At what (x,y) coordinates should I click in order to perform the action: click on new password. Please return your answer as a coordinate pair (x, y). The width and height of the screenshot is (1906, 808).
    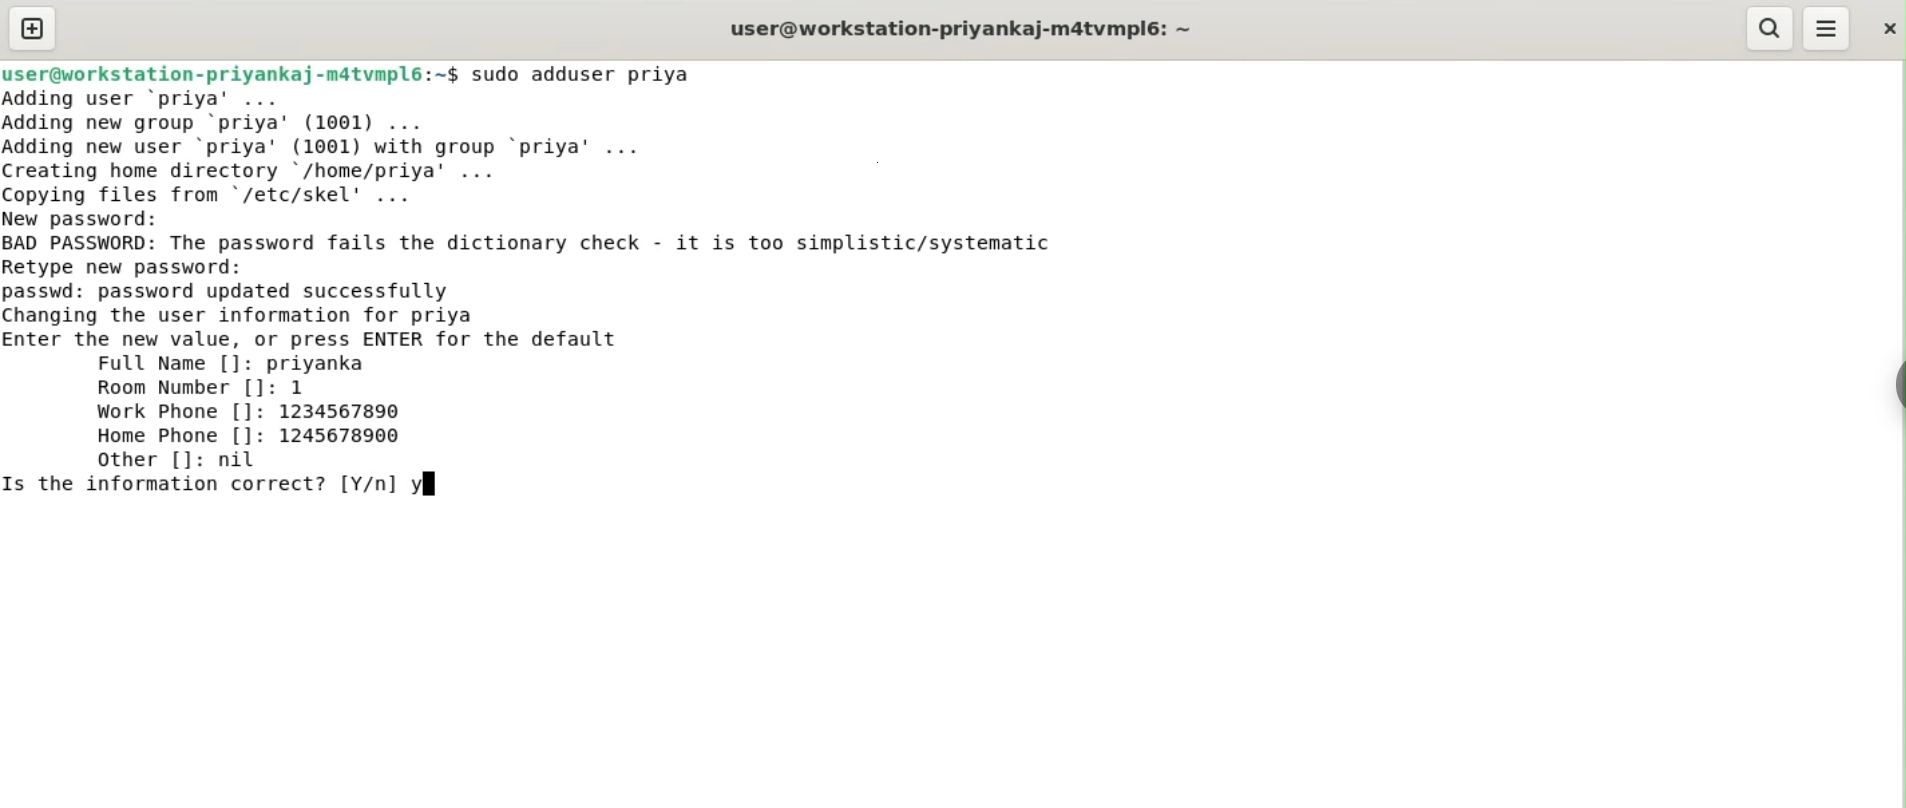
    Looking at the image, I should click on (96, 218).